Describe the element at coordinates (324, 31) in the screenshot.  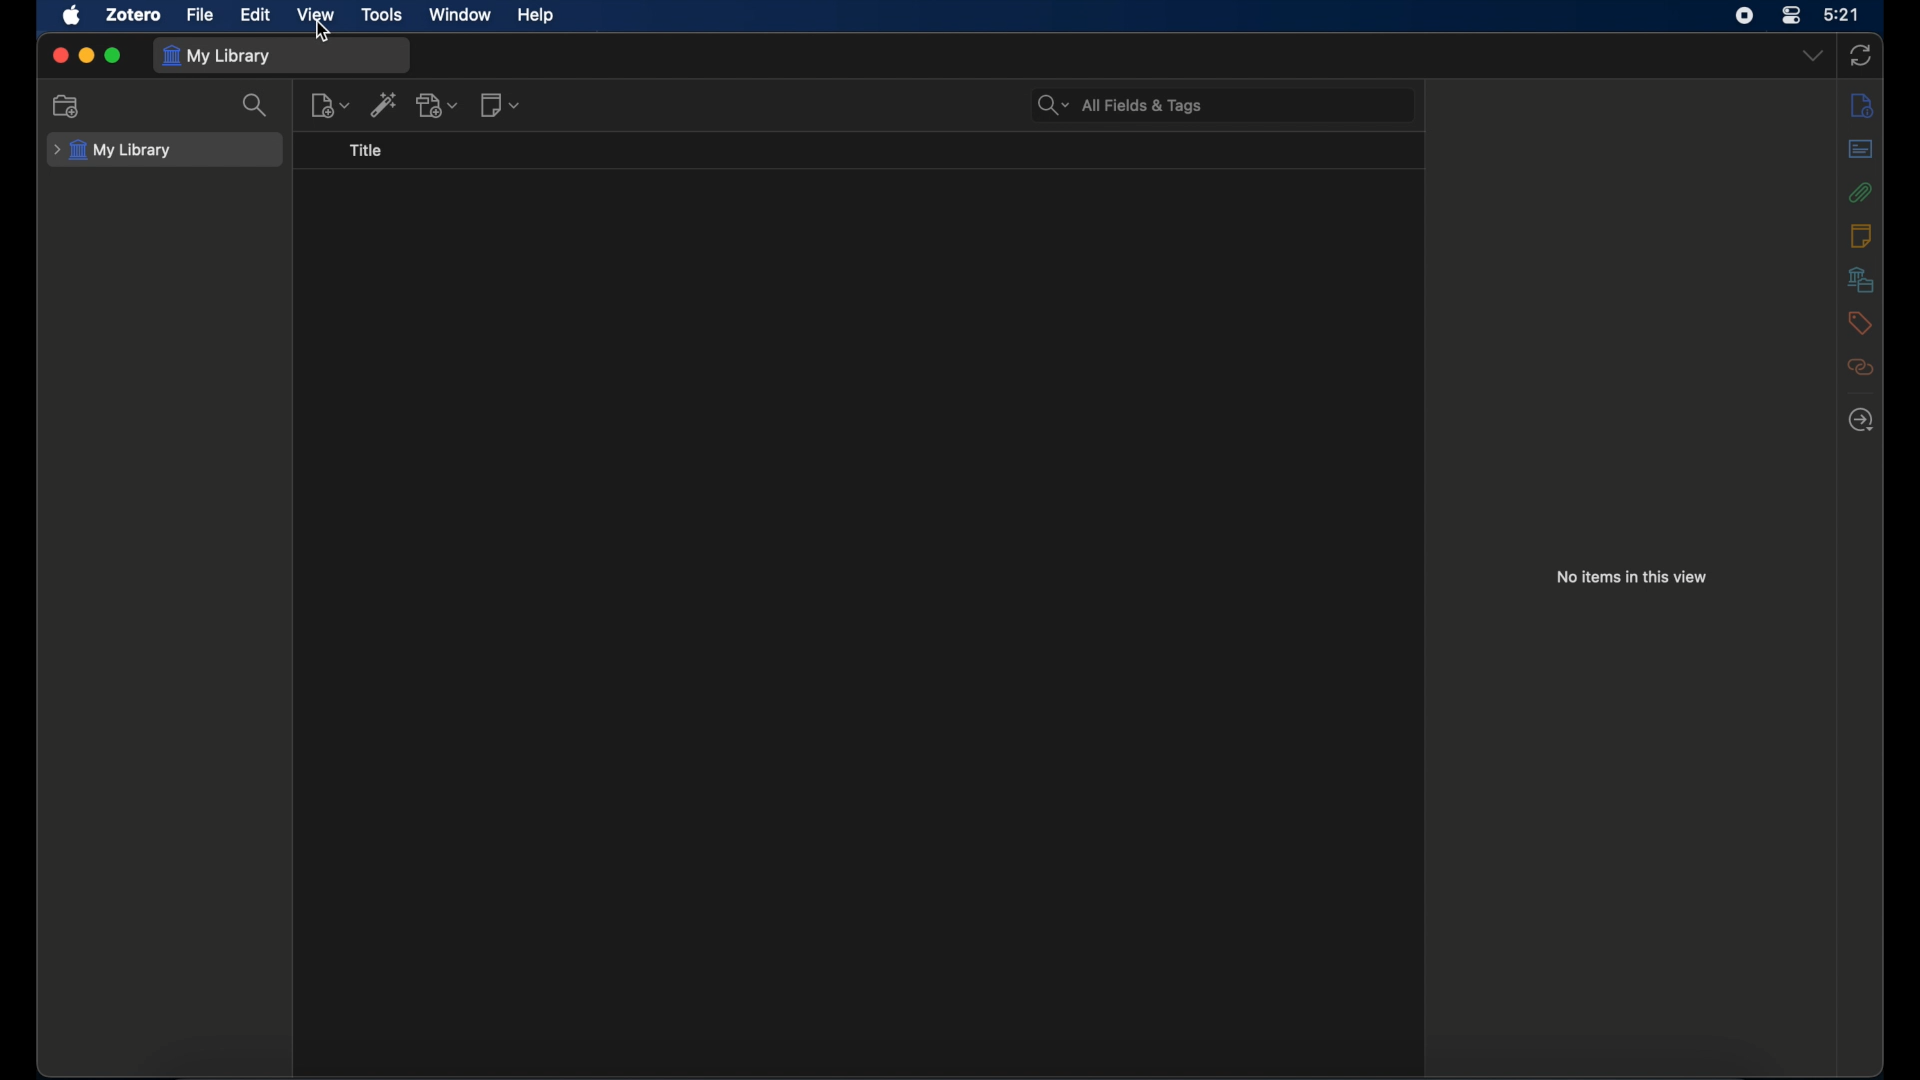
I see `cursor` at that location.